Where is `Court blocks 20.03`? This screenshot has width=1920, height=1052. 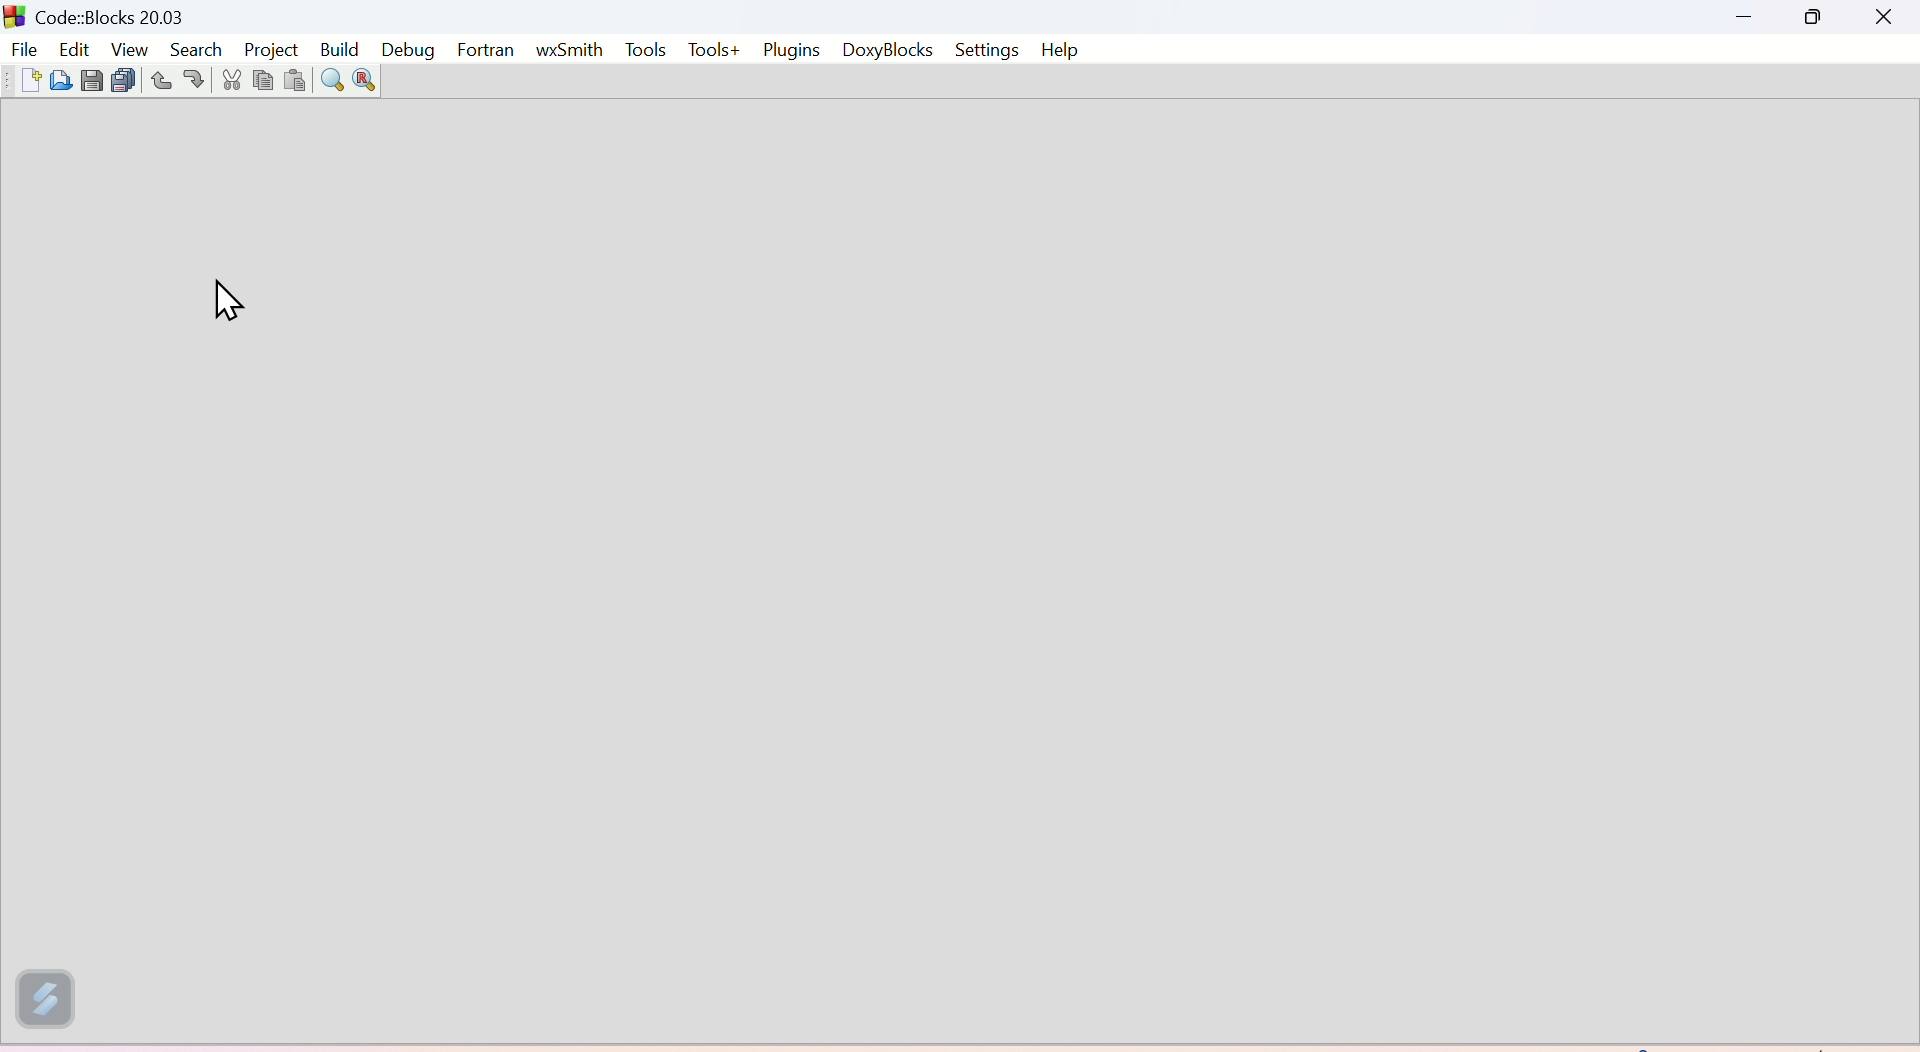 Court blocks 20.03 is located at coordinates (121, 13).